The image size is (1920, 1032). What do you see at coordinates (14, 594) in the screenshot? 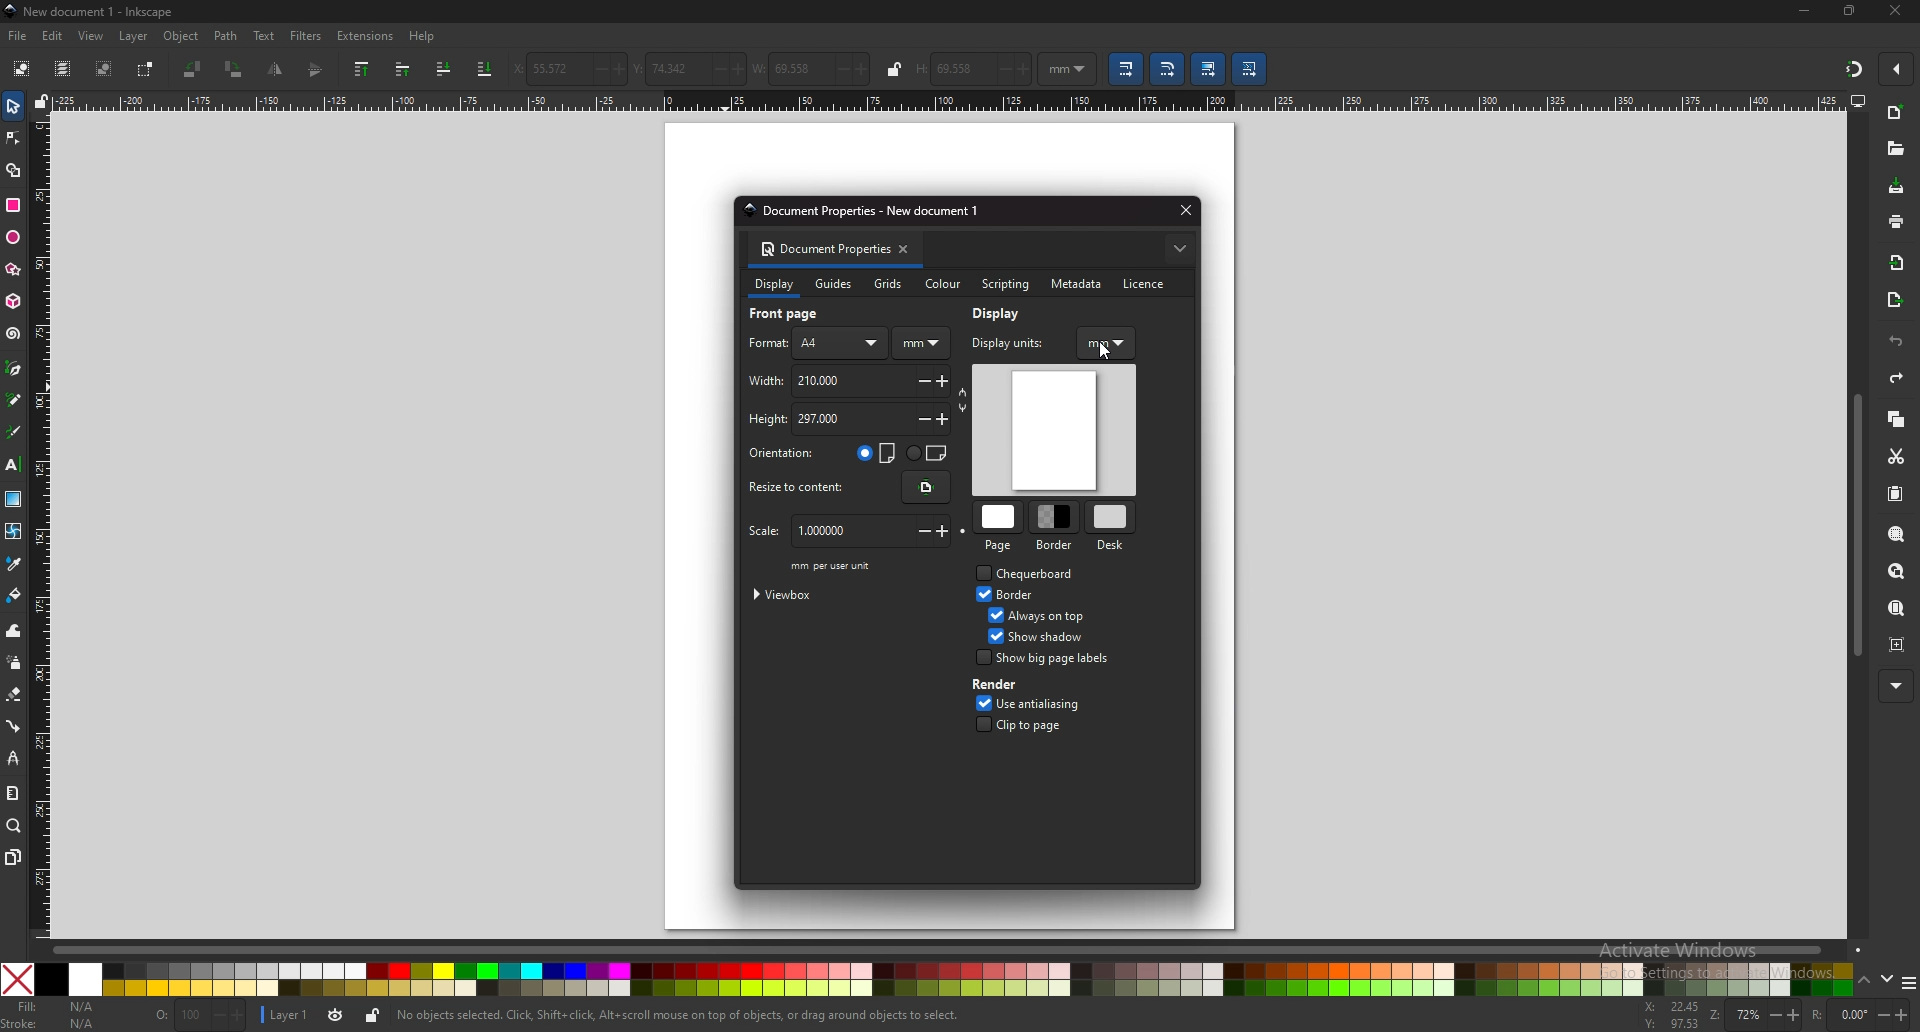
I see `paint bucket` at bounding box center [14, 594].